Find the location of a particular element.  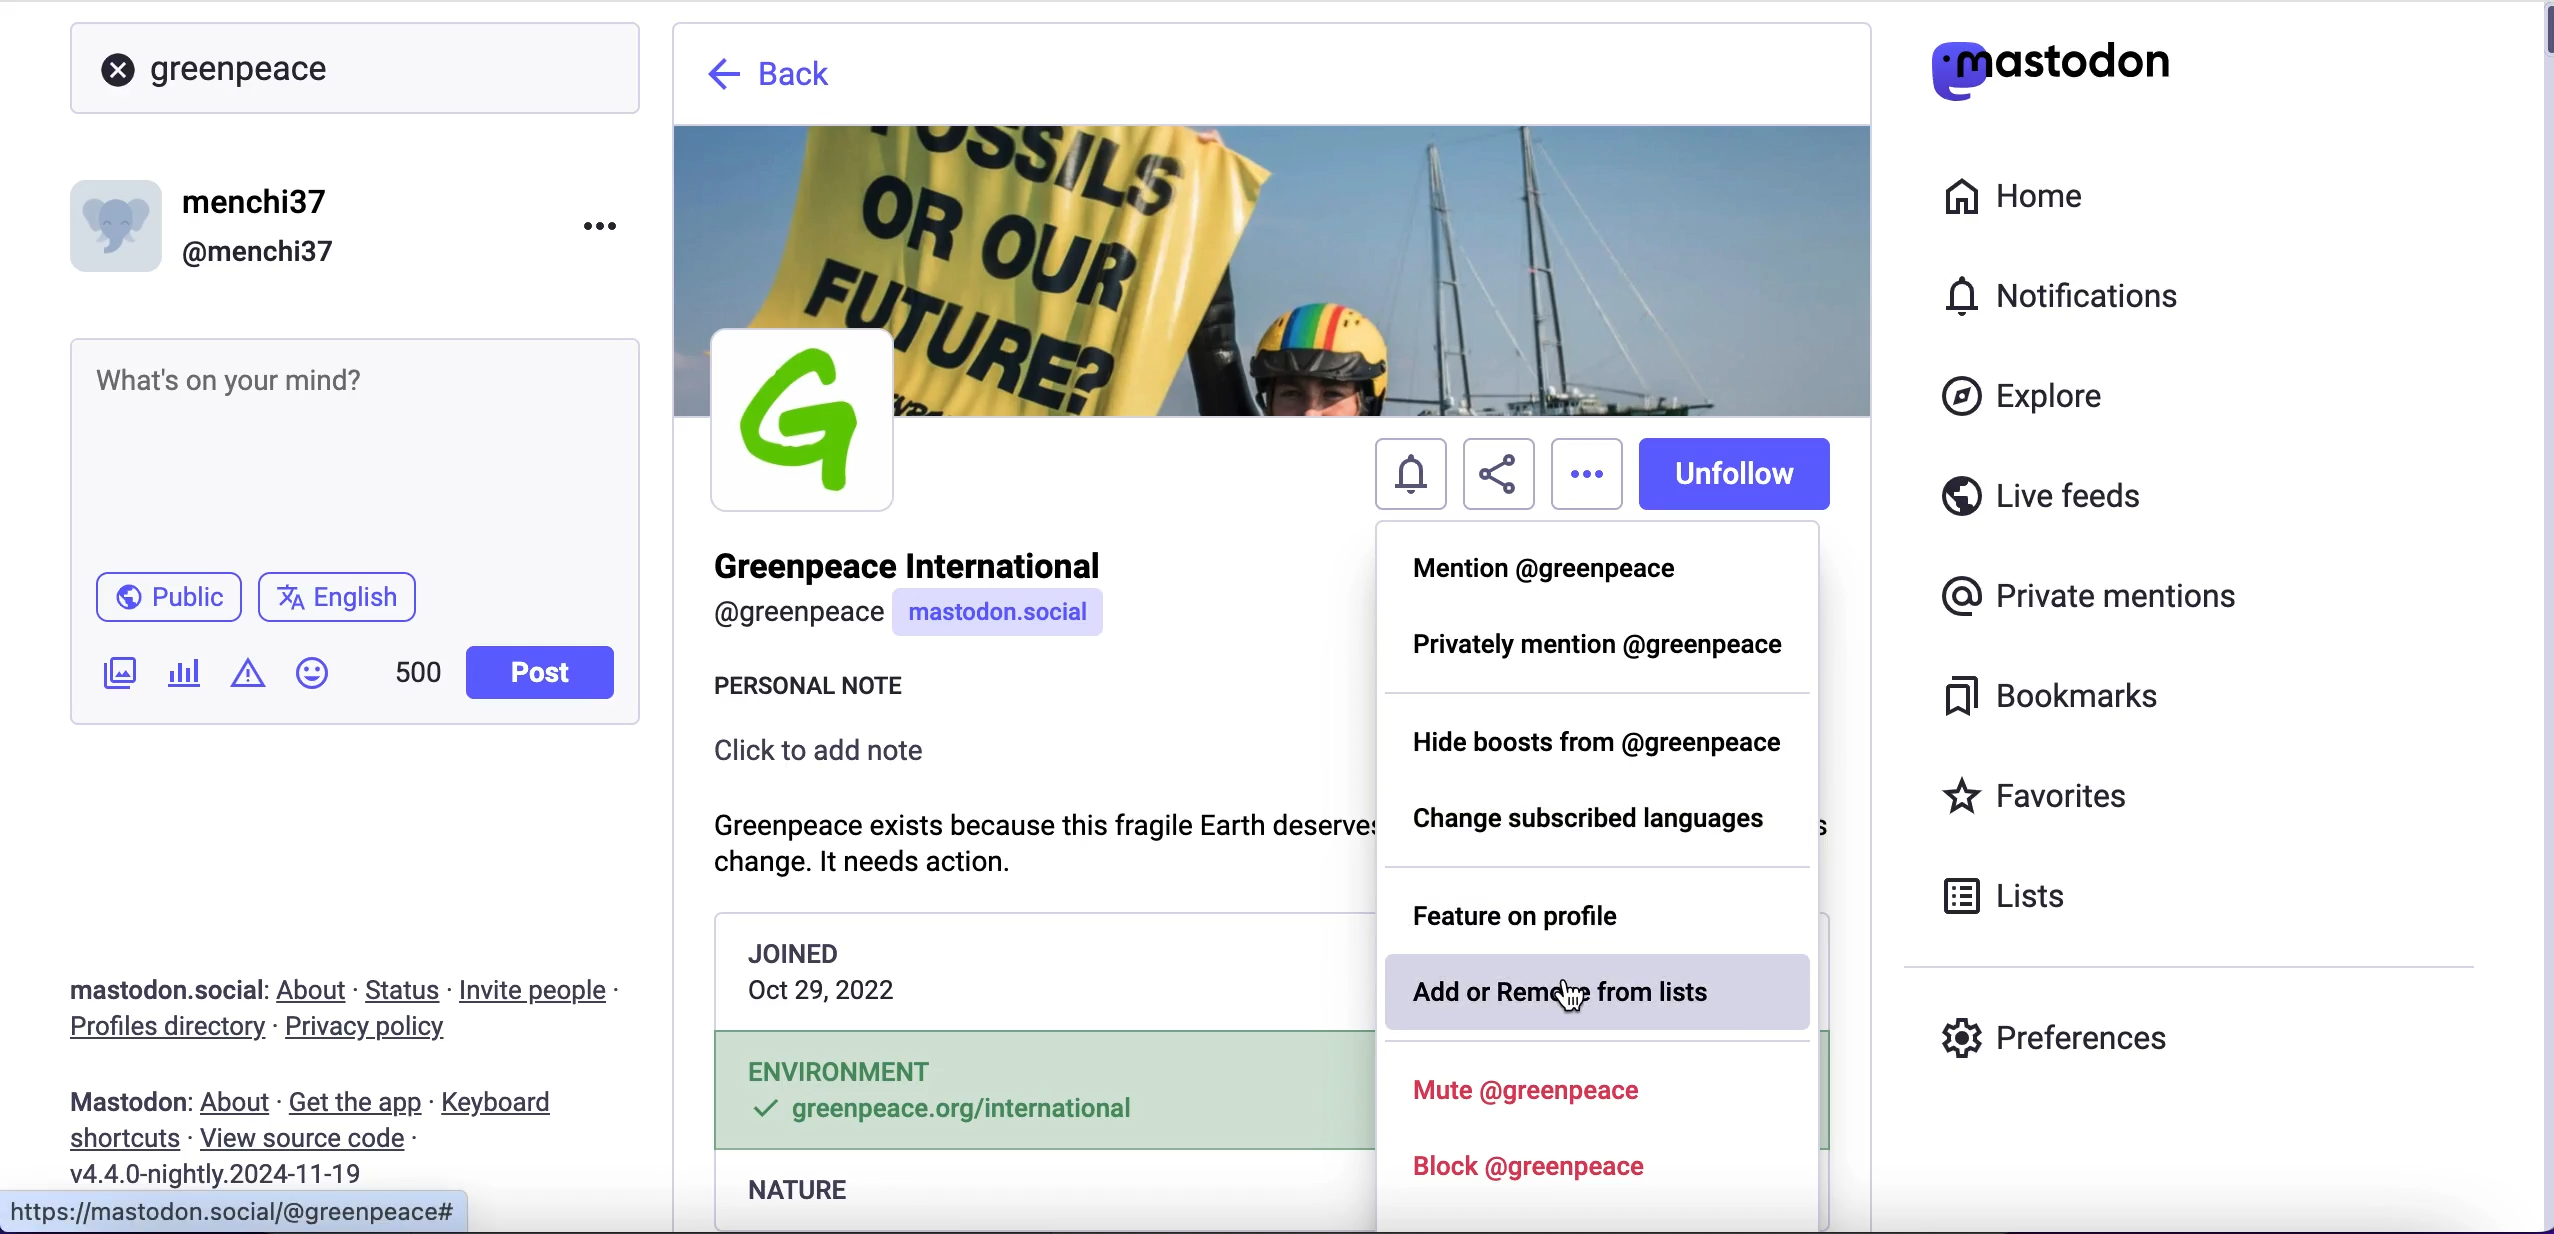

shortcuts is located at coordinates (118, 1140).